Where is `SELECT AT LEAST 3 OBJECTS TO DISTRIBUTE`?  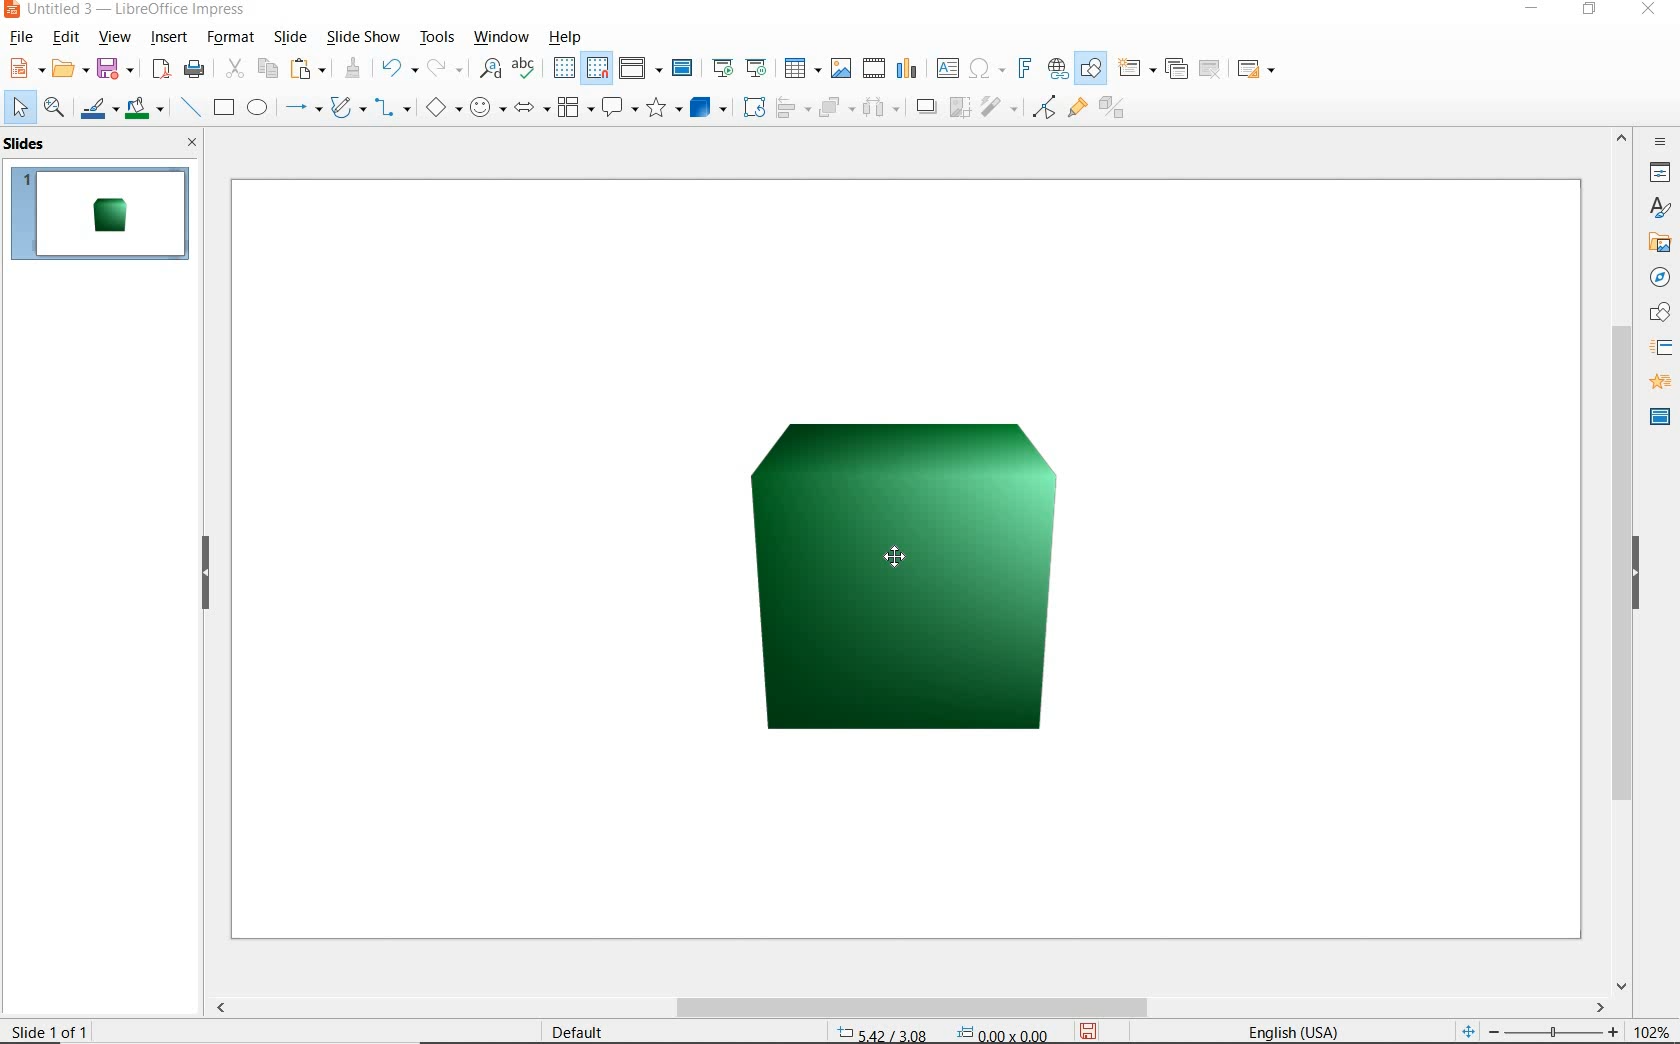
SELECT AT LEAST 3 OBJECTS TO DISTRIBUTE is located at coordinates (884, 110).